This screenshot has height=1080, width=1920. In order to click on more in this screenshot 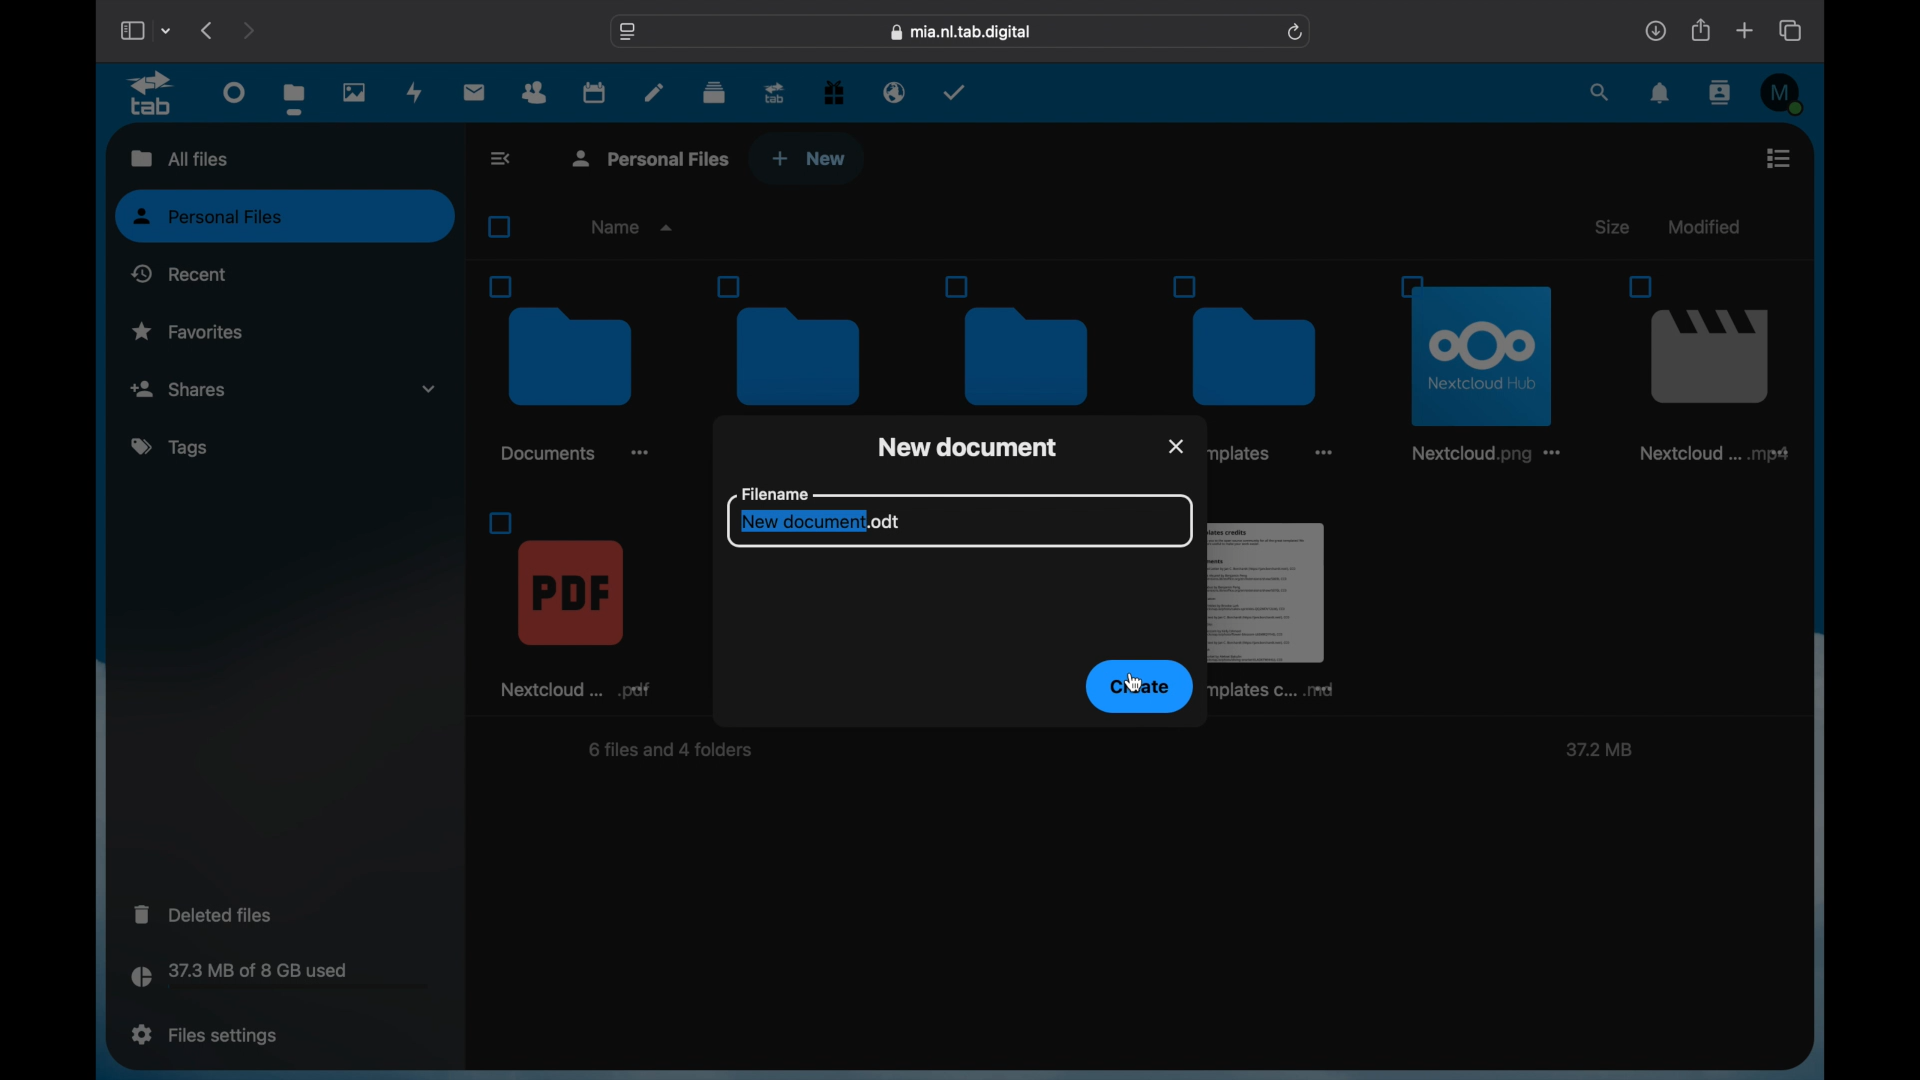, I will do `click(1324, 457)`.